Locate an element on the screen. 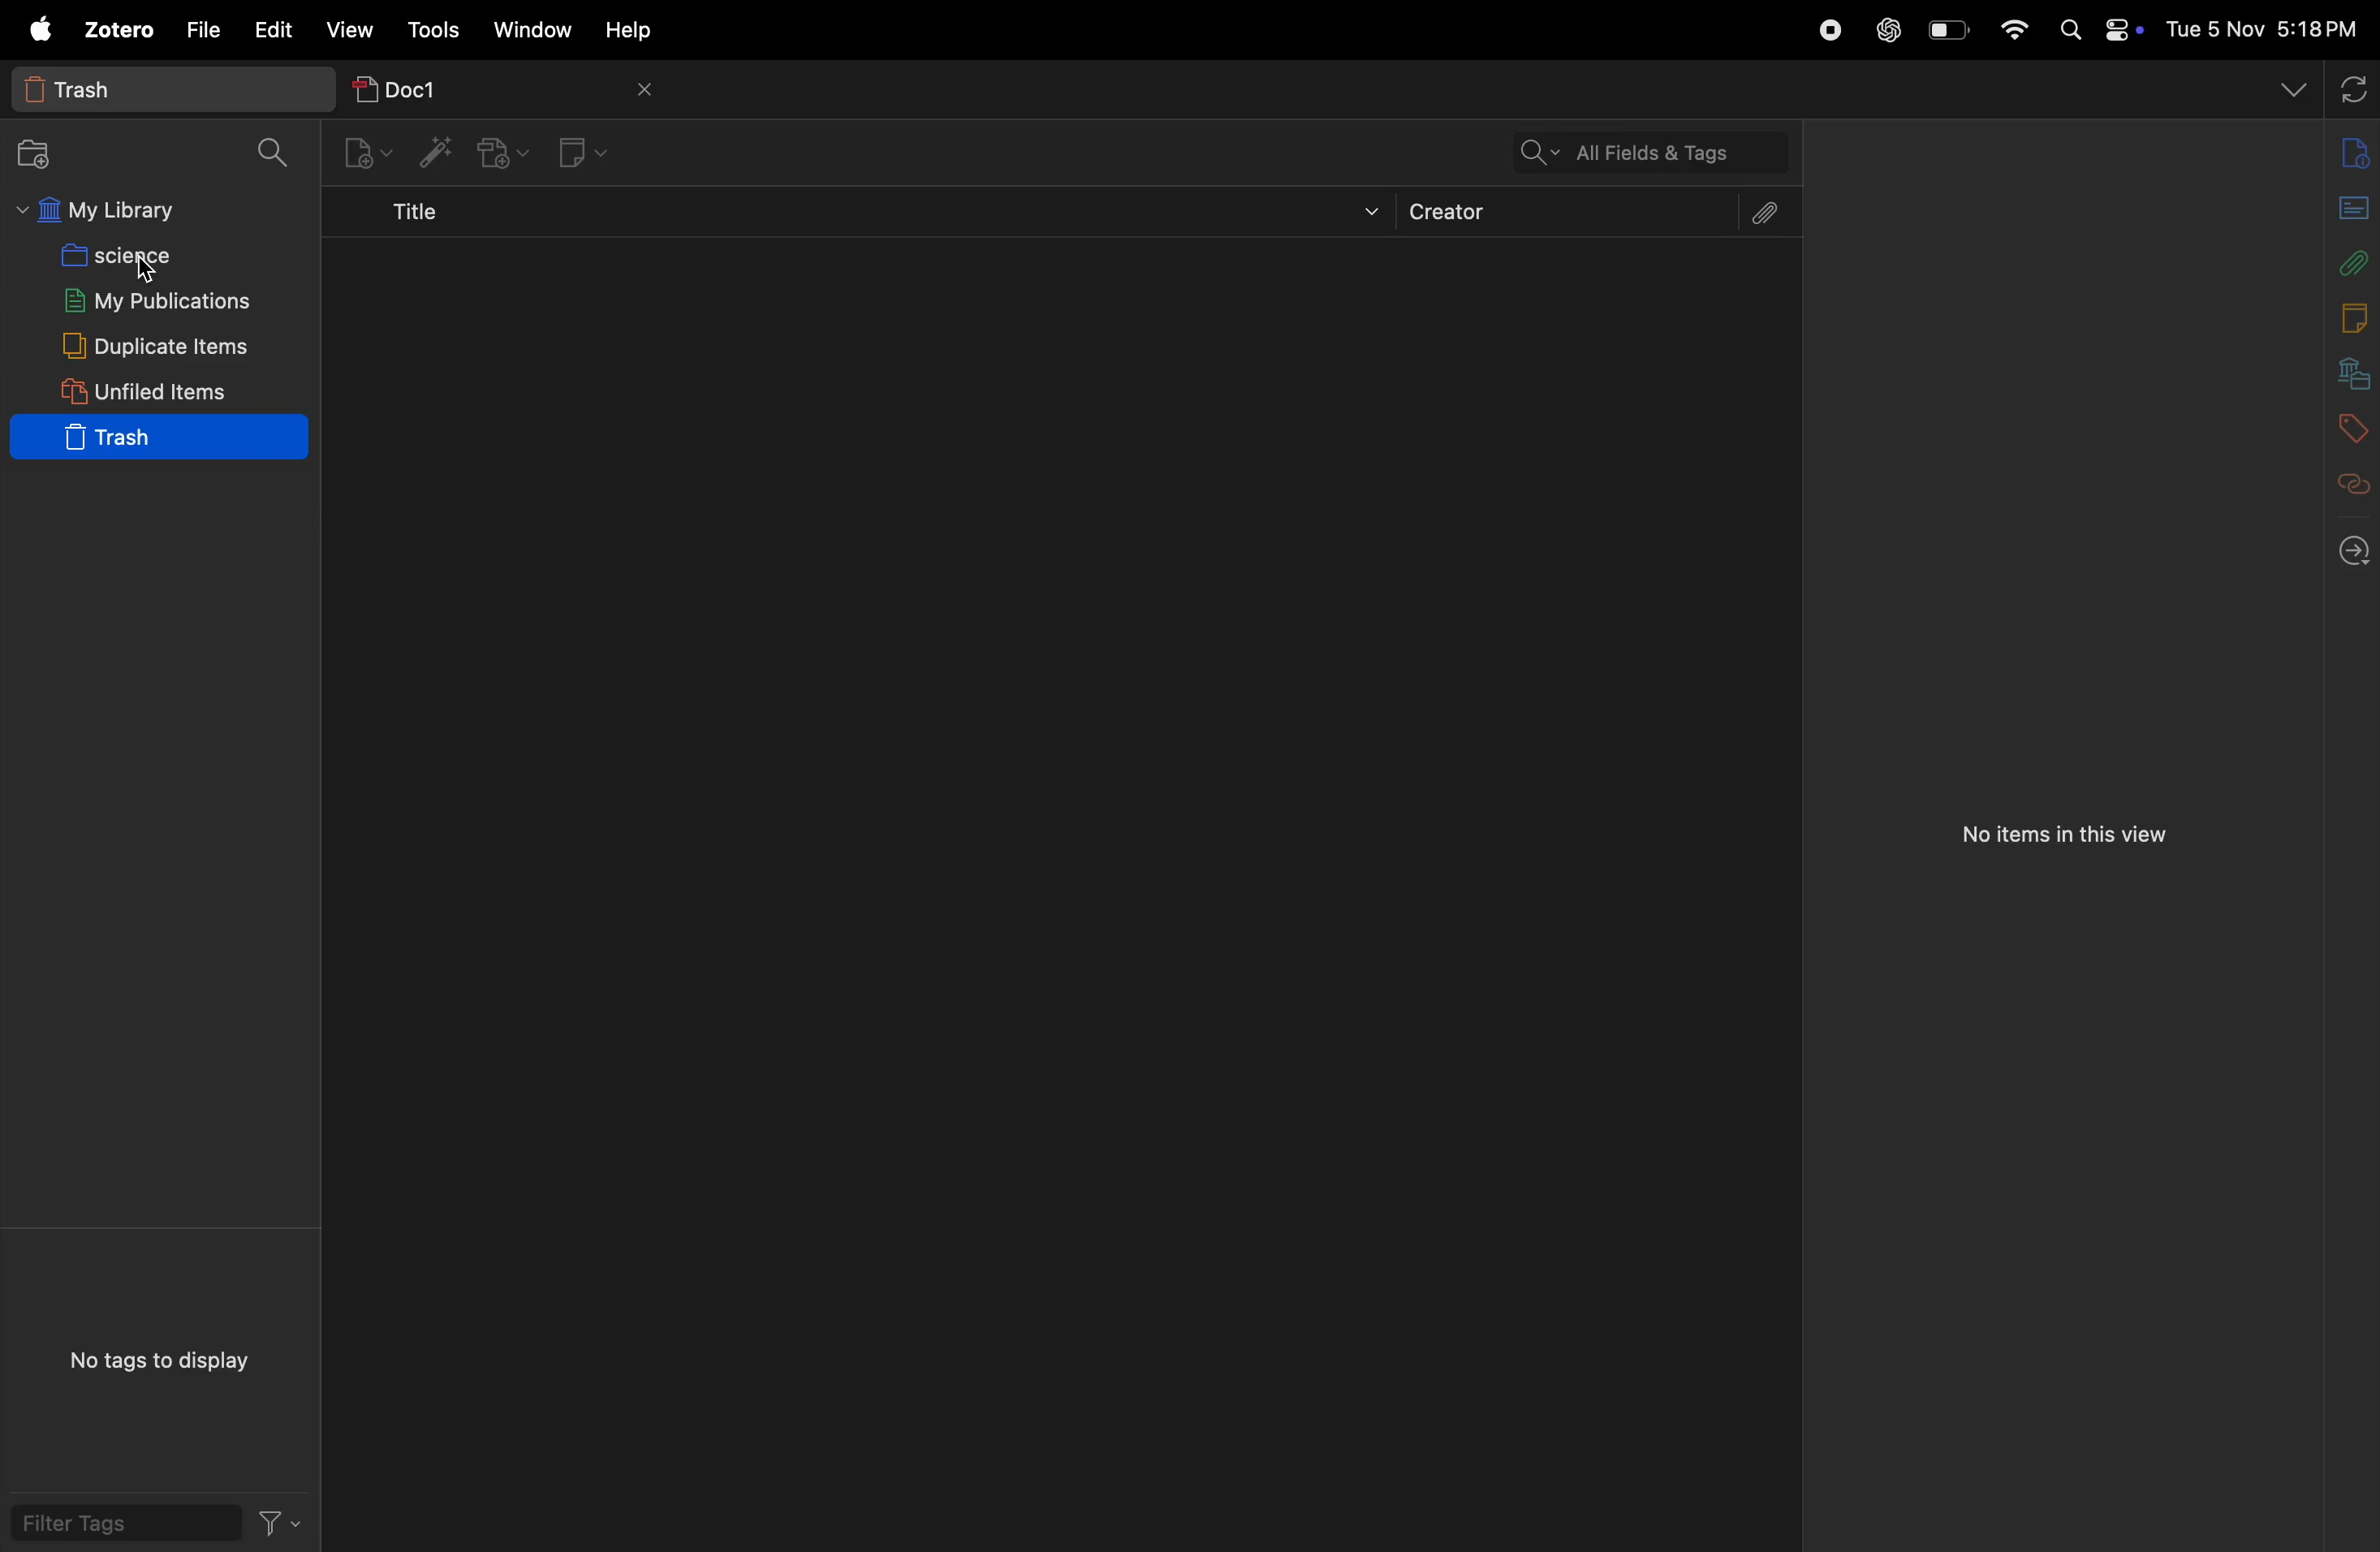 The image size is (2380, 1552). my libraray is located at coordinates (2343, 367).